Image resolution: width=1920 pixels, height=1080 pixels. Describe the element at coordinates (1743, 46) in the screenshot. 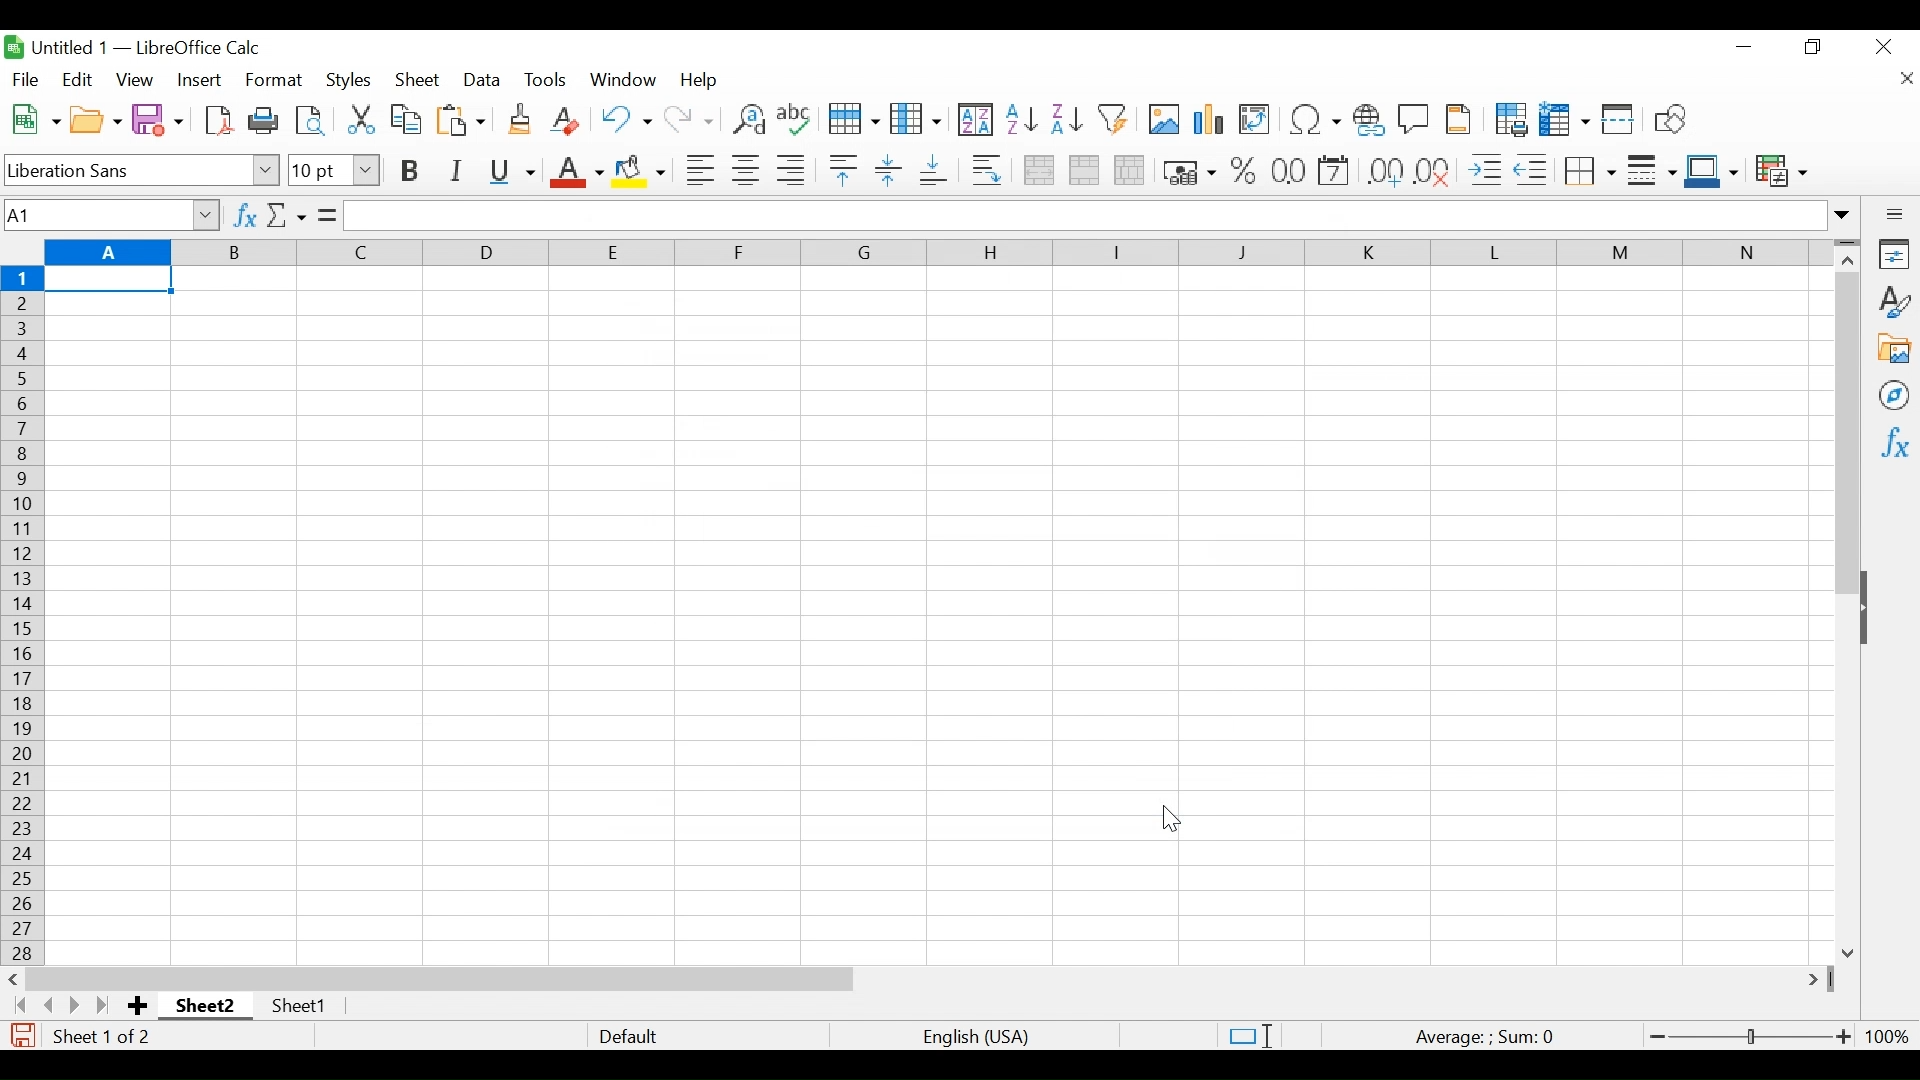

I see `minimize` at that location.